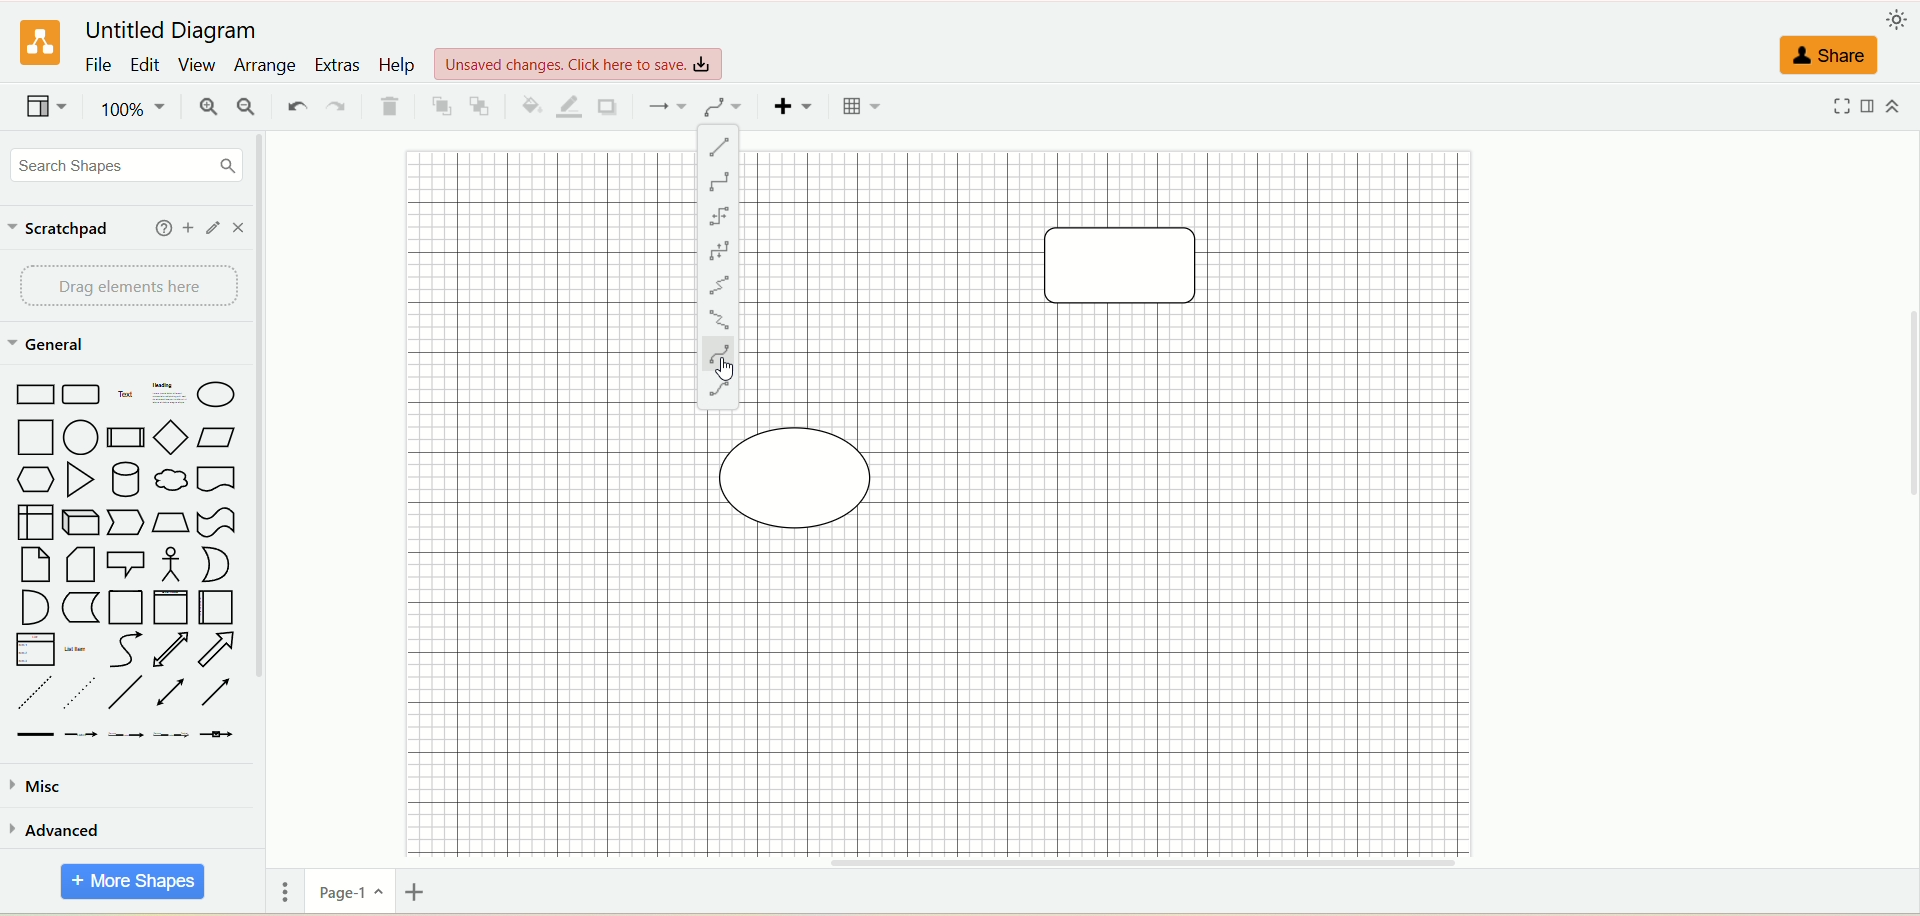 The width and height of the screenshot is (1920, 916). What do you see at coordinates (37, 44) in the screenshot?
I see `logo` at bounding box center [37, 44].